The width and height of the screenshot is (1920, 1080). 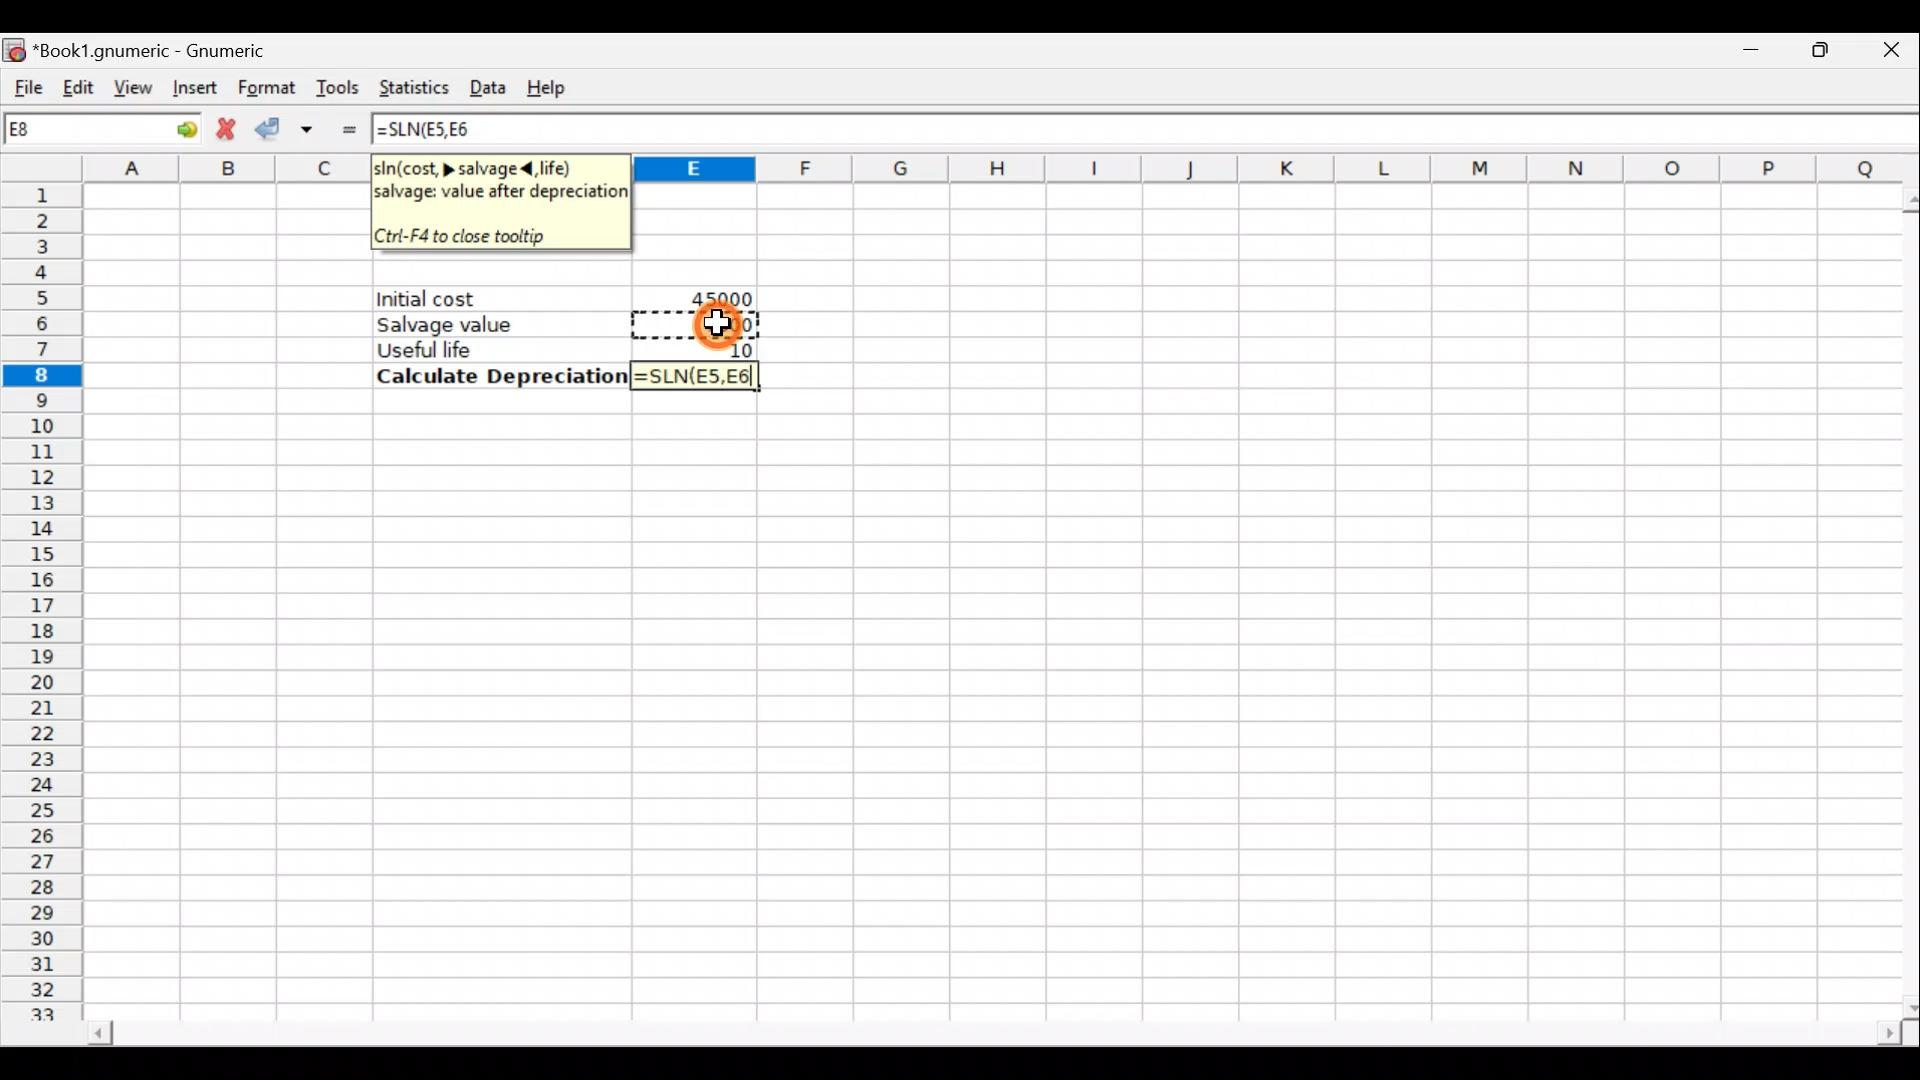 I want to click on Rows, so click(x=47, y=604).